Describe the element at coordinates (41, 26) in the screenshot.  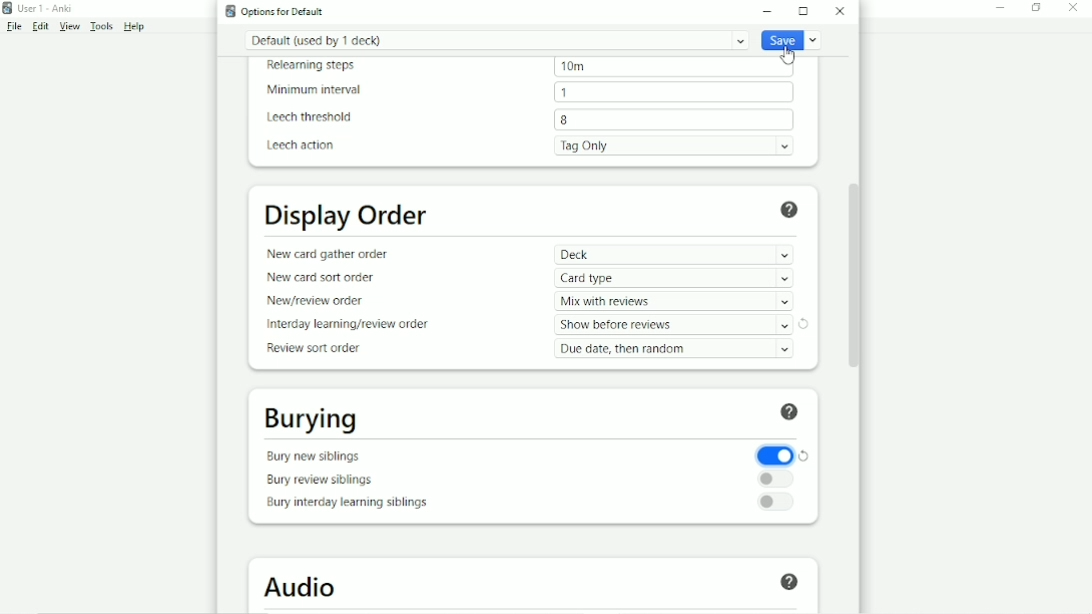
I see `Edit` at that location.